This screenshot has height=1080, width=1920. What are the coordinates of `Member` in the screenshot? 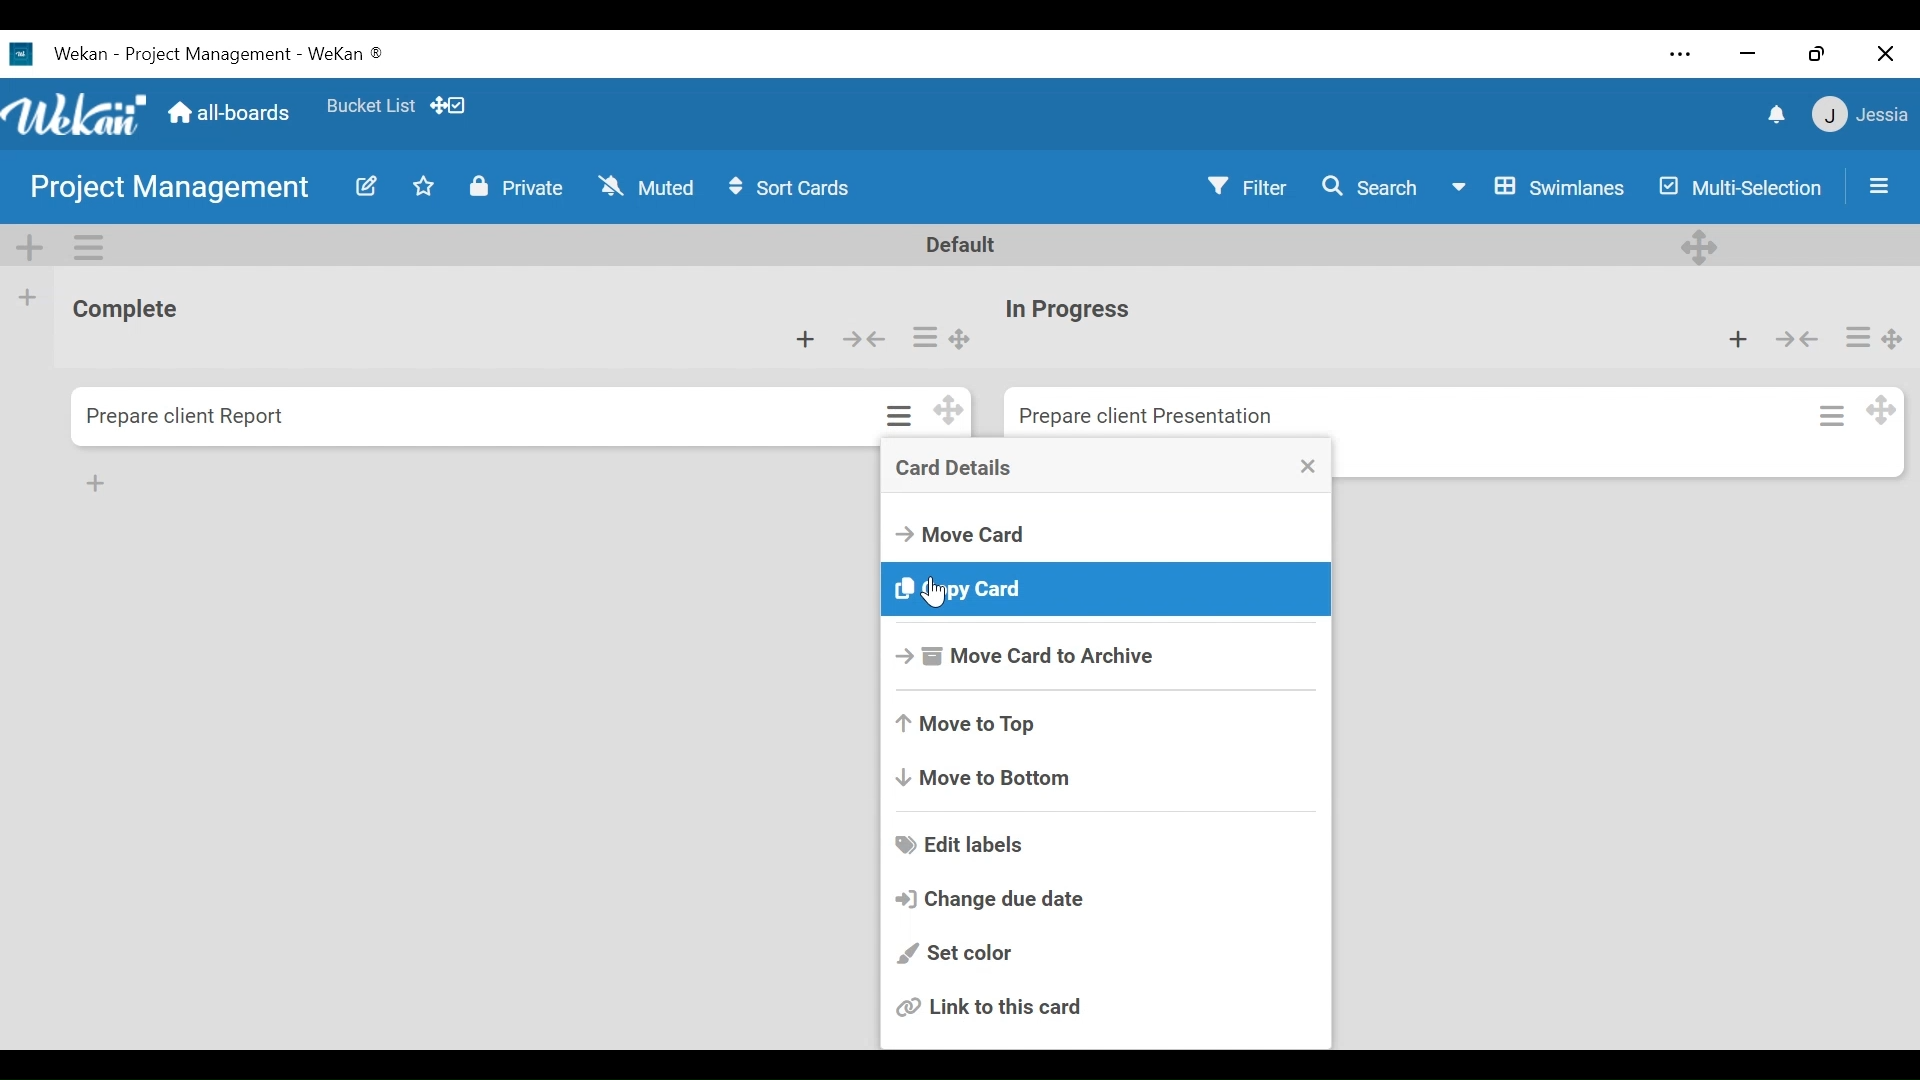 It's located at (1861, 113).